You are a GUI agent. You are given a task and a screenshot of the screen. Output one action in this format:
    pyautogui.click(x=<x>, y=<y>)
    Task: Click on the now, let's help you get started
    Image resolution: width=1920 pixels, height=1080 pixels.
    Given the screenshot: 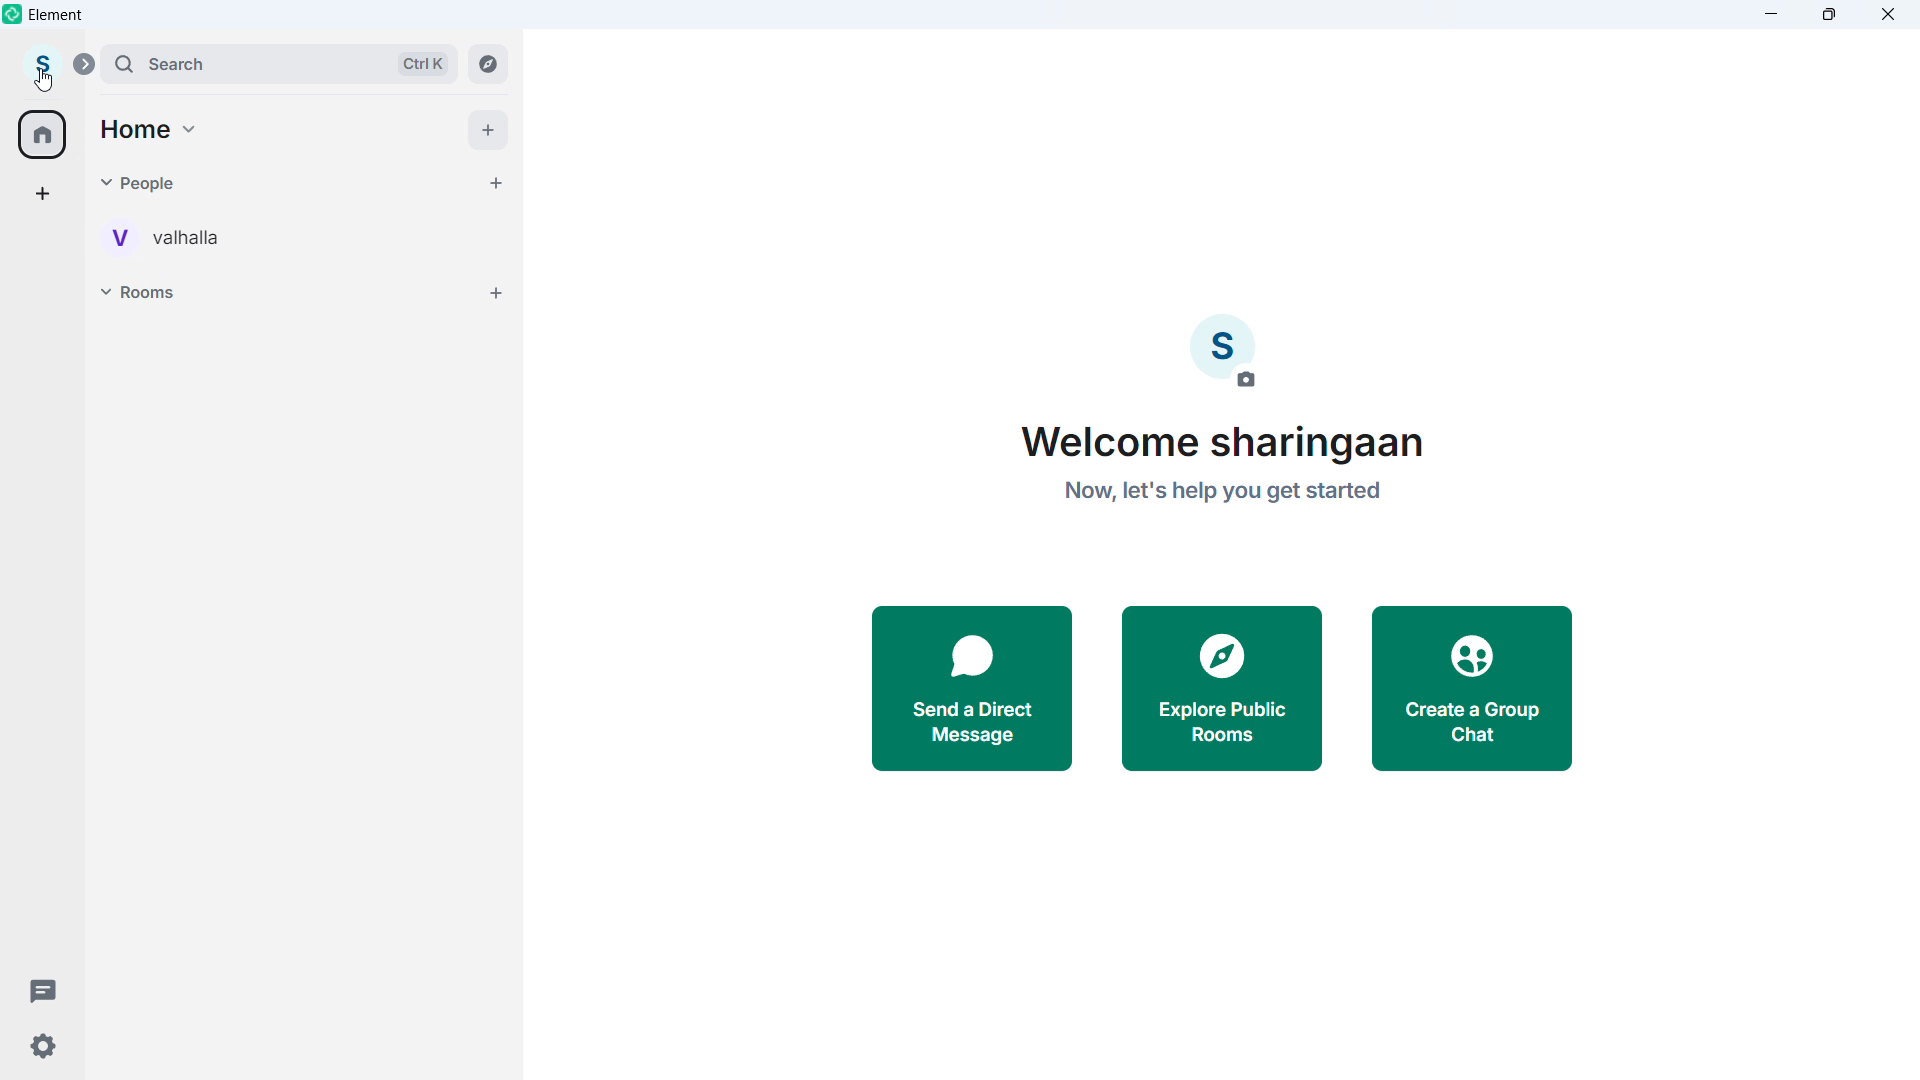 What is the action you would take?
    pyautogui.click(x=1223, y=499)
    